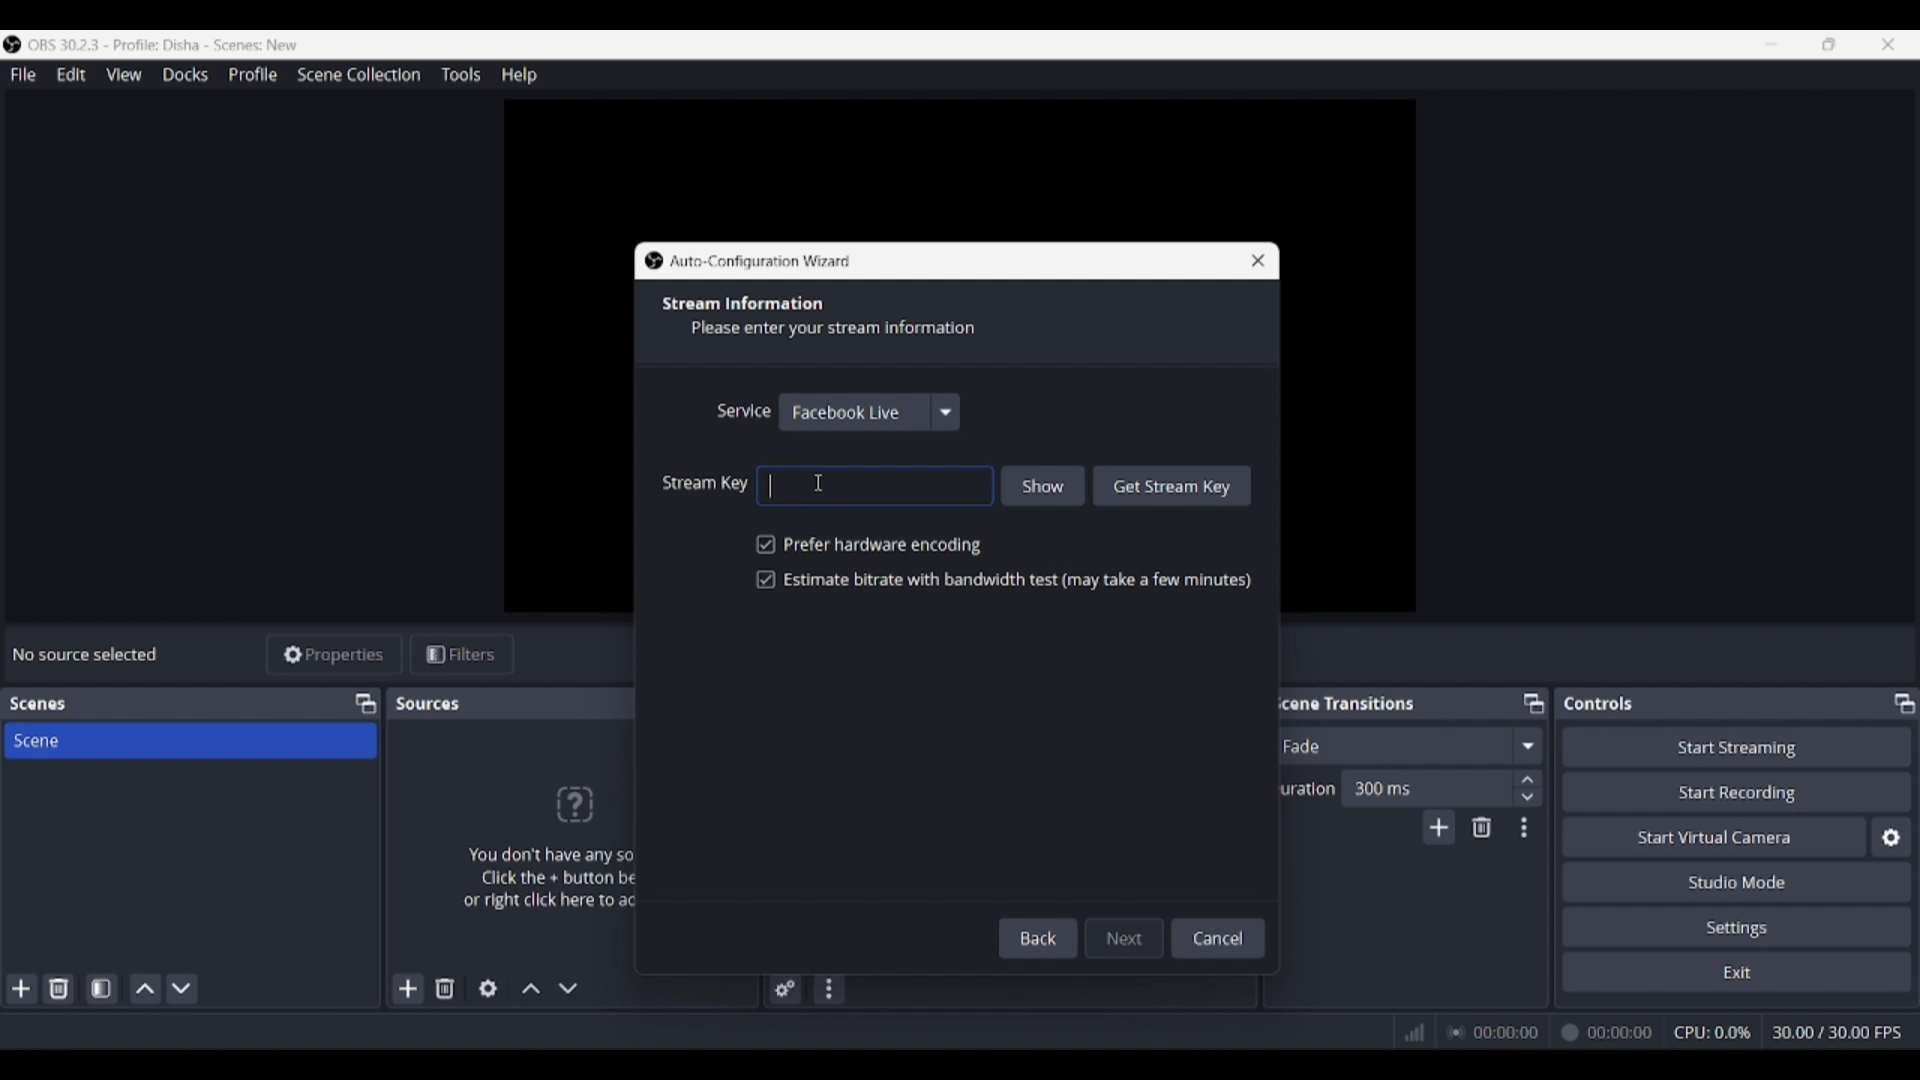 Image resolution: width=1920 pixels, height=1080 pixels. I want to click on Open scene filters, so click(101, 988).